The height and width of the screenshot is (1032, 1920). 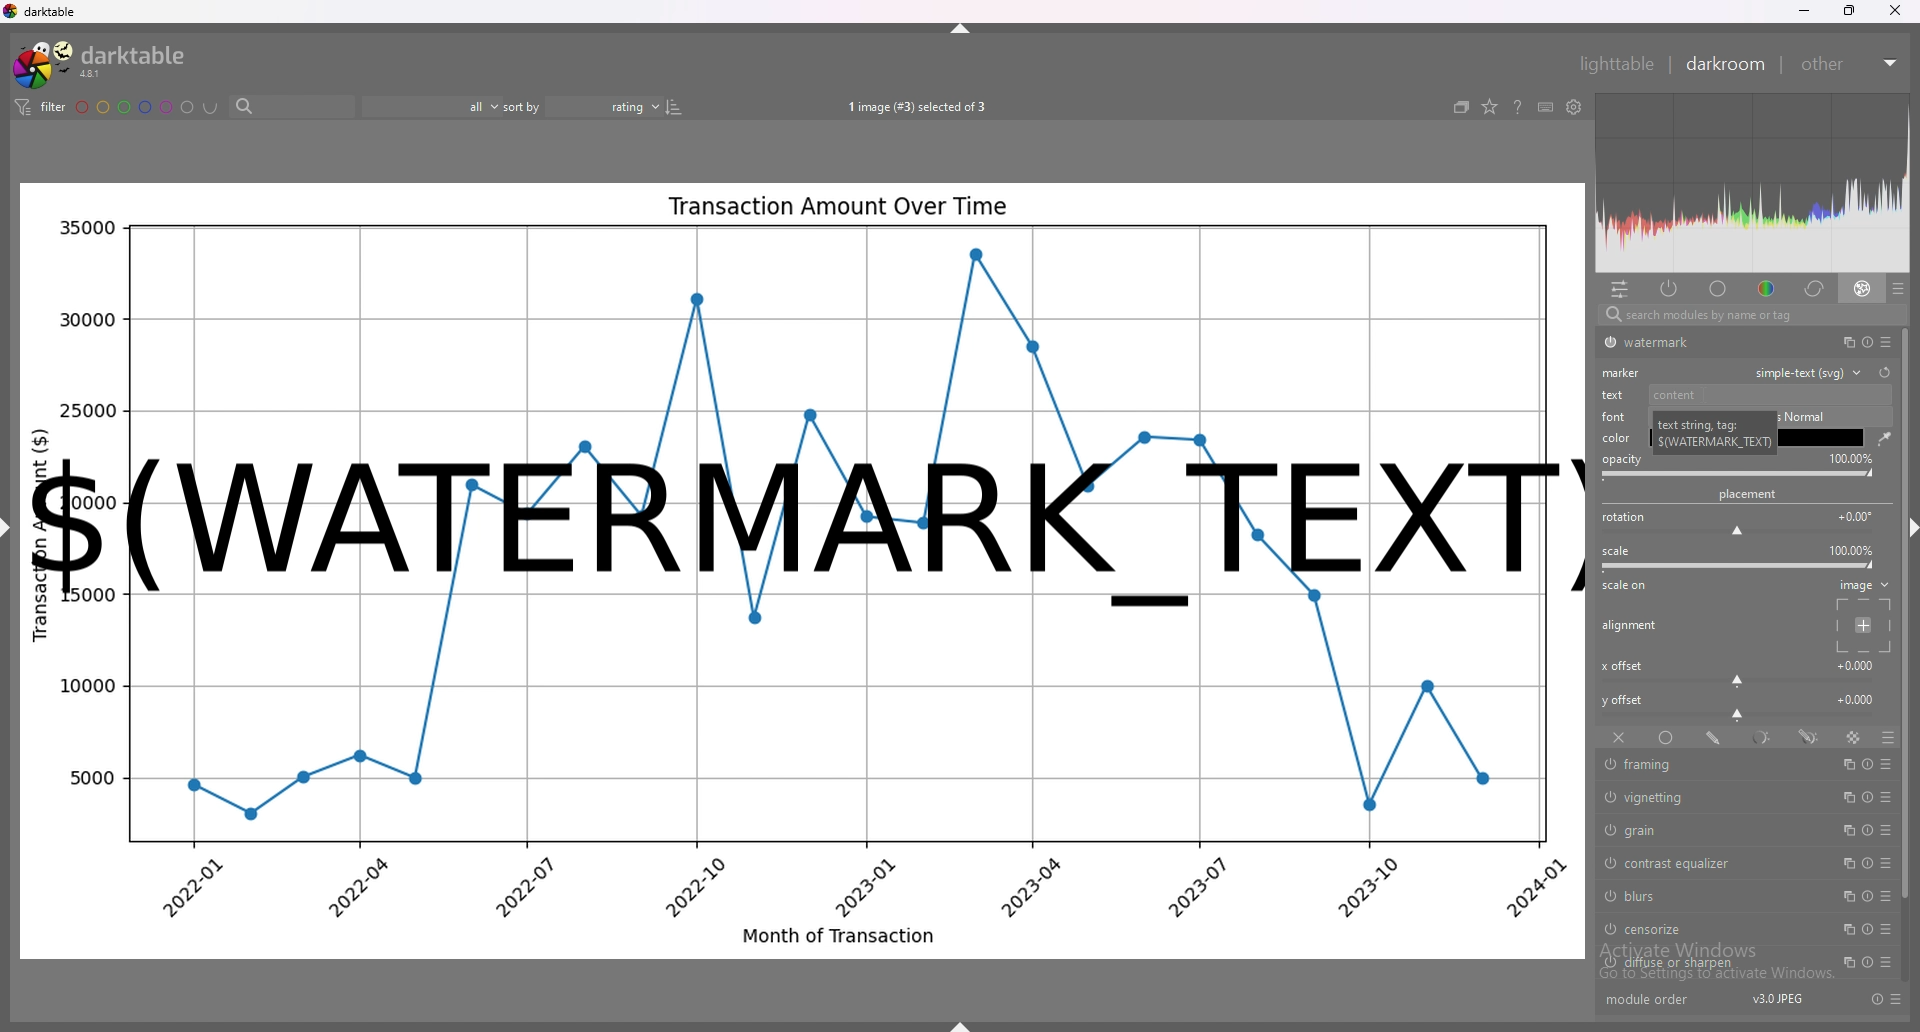 What do you see at coordinates (1856, 515) in the screenshot?
I see `rotation degrees` at bounding box center [1856, 515].